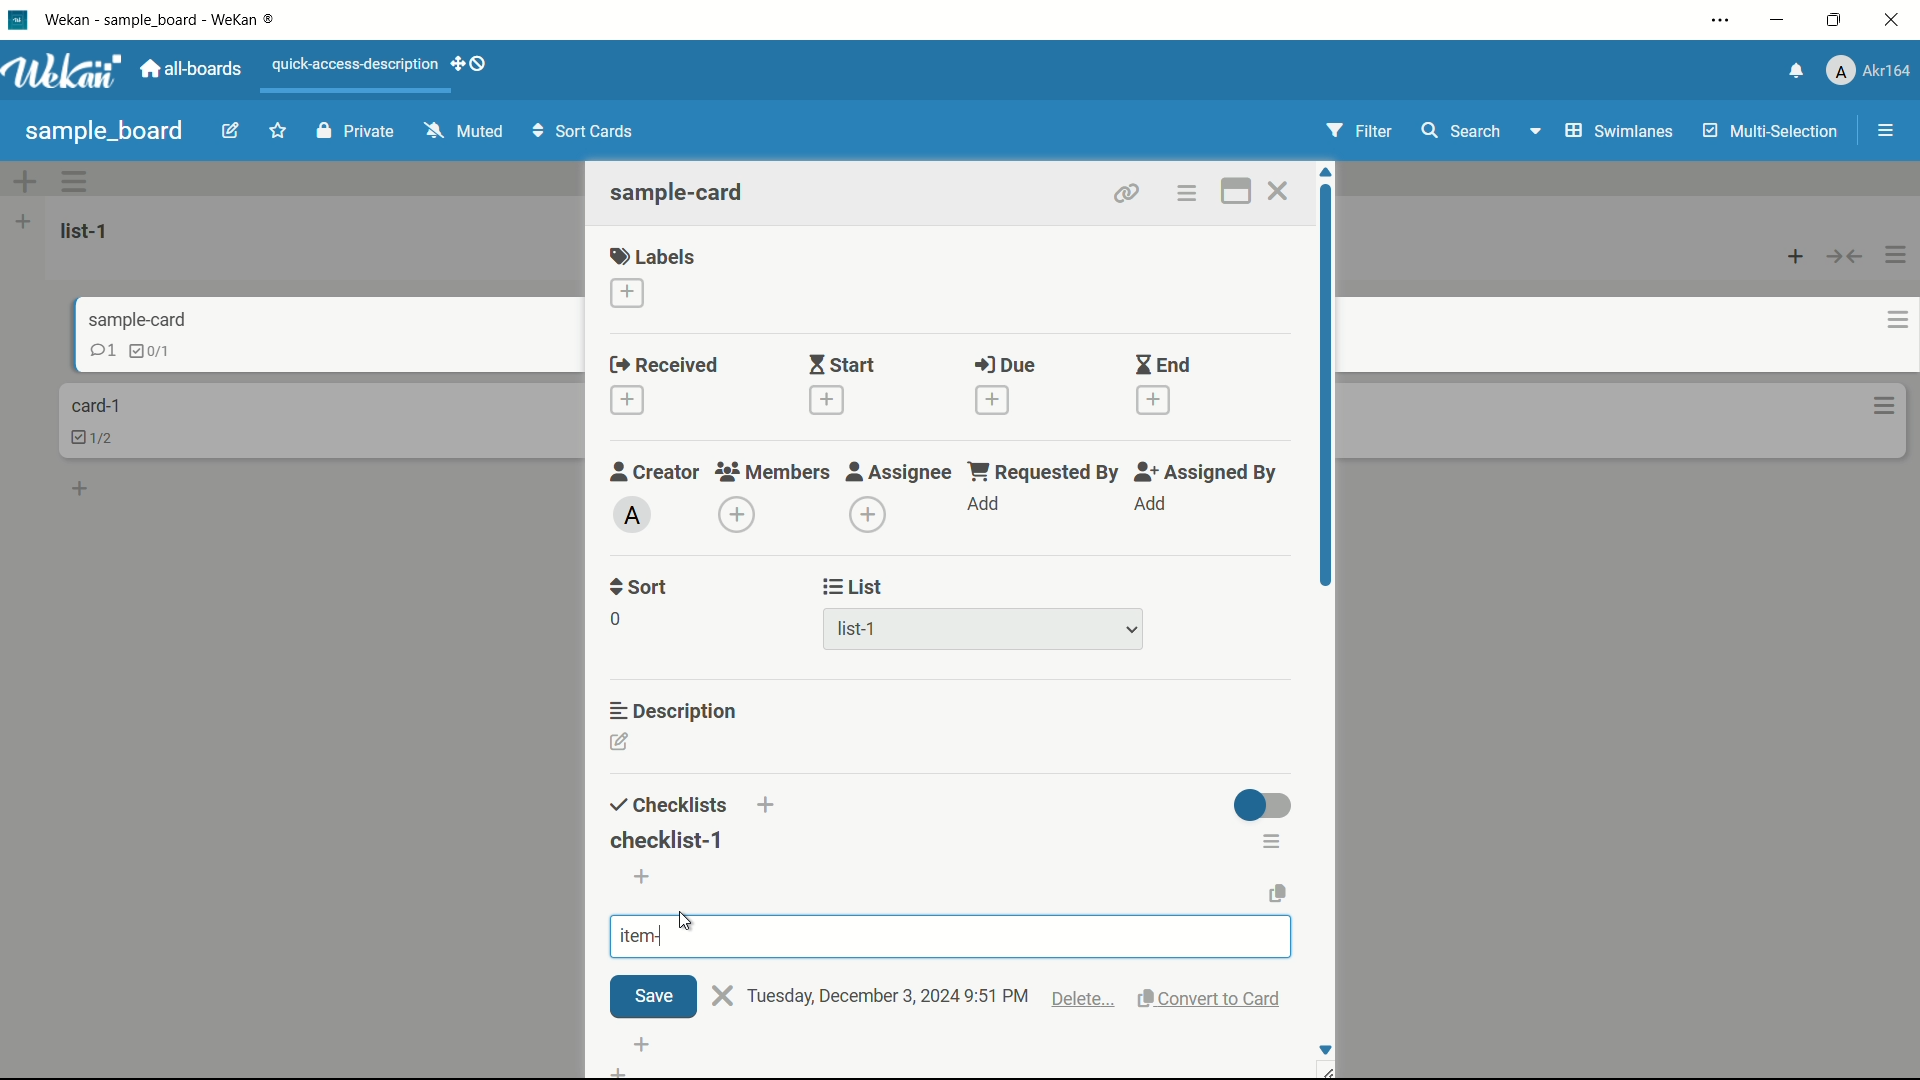 The width and height of the screenshot is (1920, 1080). What do you see at coordinates (653, 255) in the screenshot?
I see `labels` at bounding box center [653, 255].